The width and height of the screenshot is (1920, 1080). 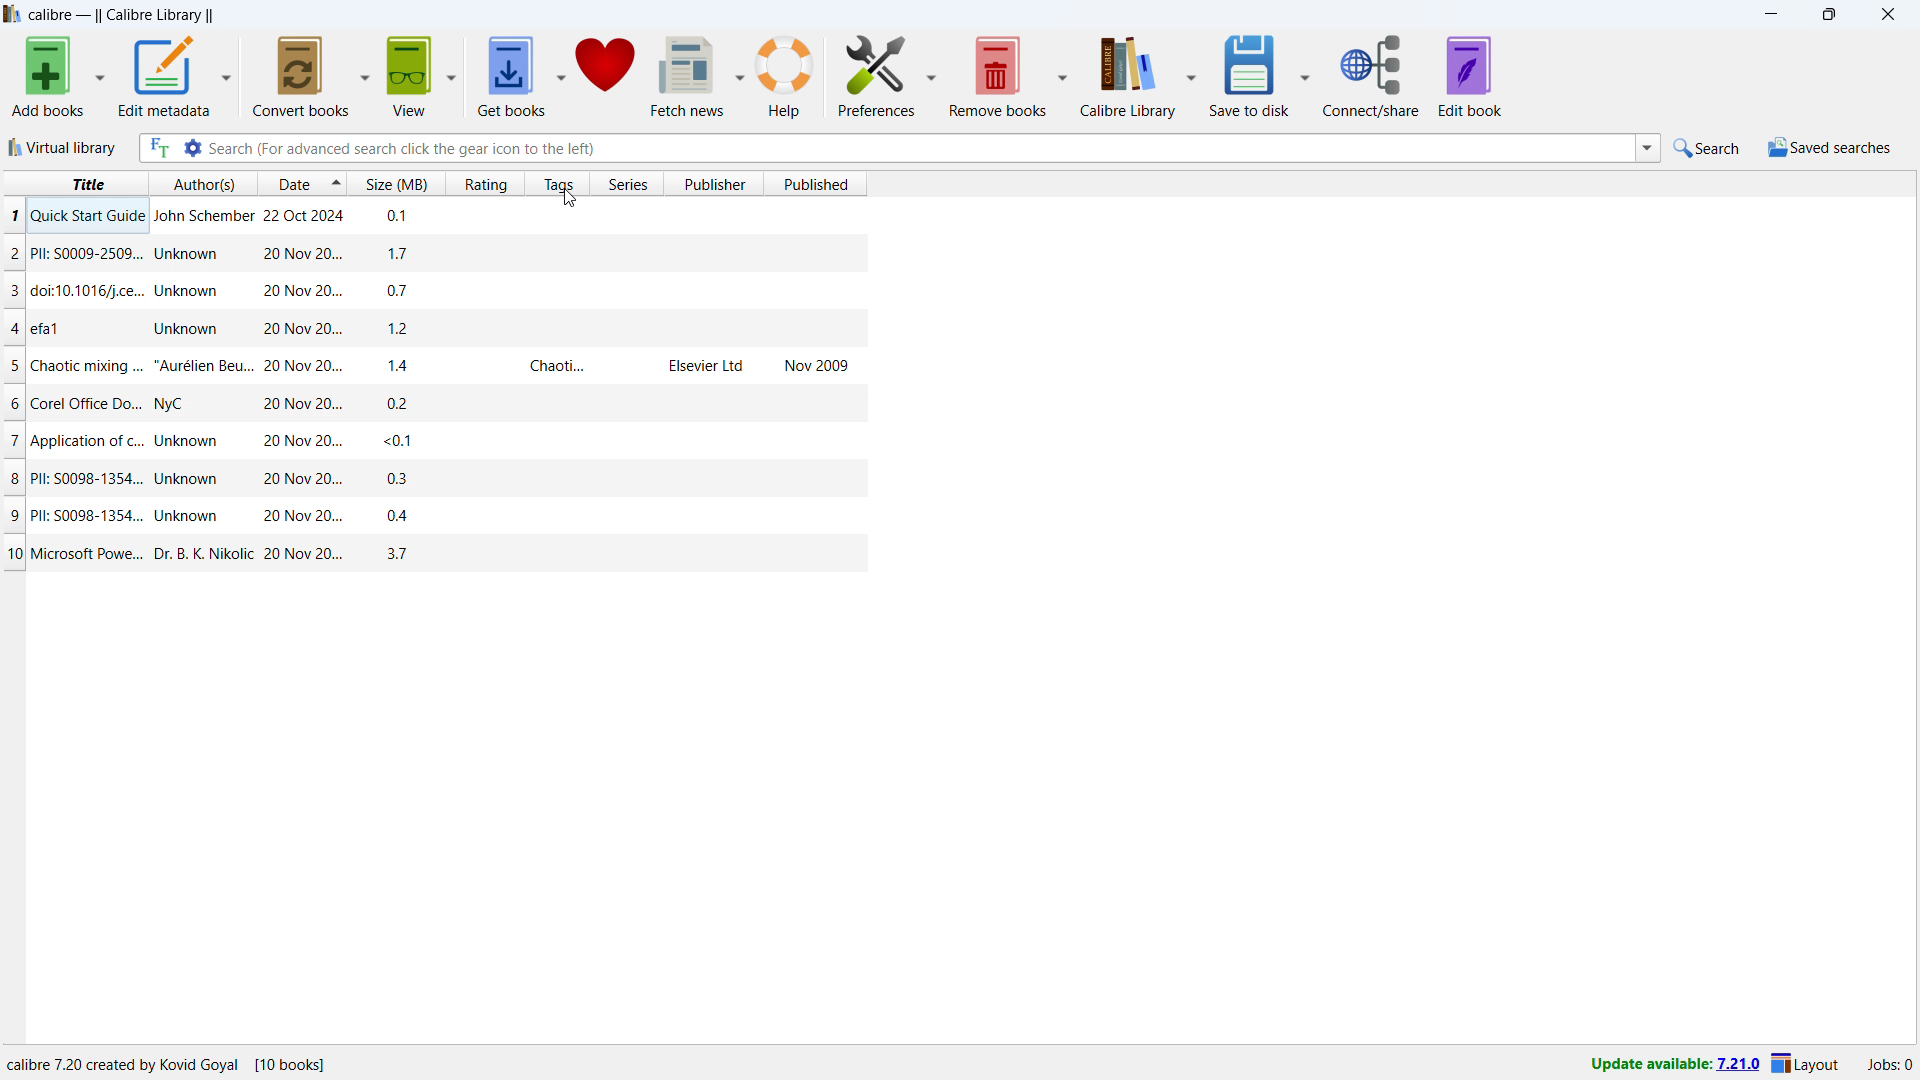 I want to click on one book entry, so click(x=423, y=218).